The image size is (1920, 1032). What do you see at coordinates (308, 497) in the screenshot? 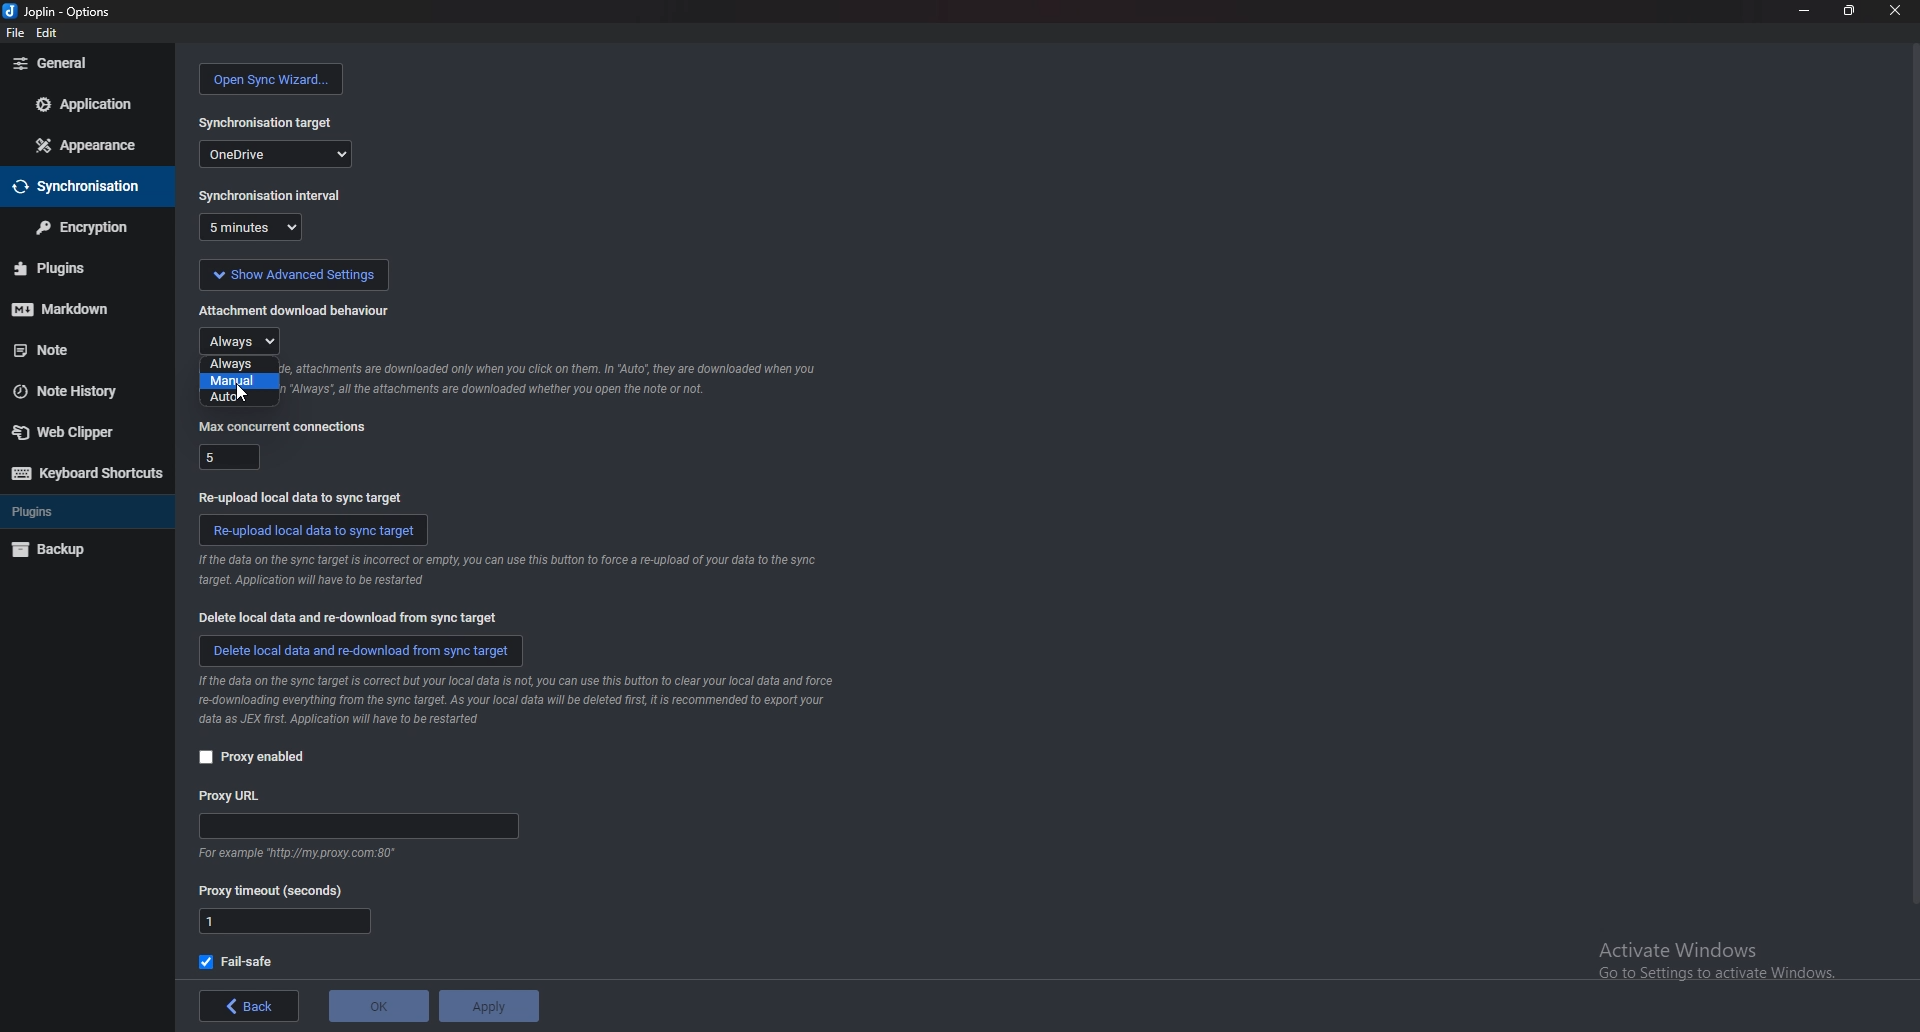
I see `re upload local data to sync target` at bounding box center [308, 497].